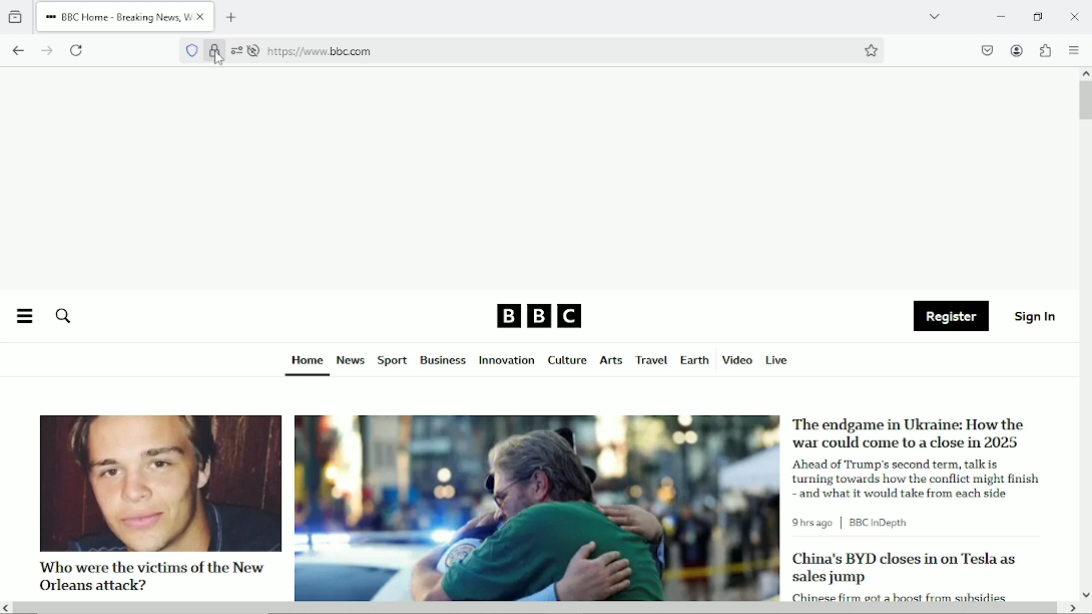  What do you see at coordinates (14, 15) in the screenshot?
I see `View recent browsing` at bounding box center [14, 15].